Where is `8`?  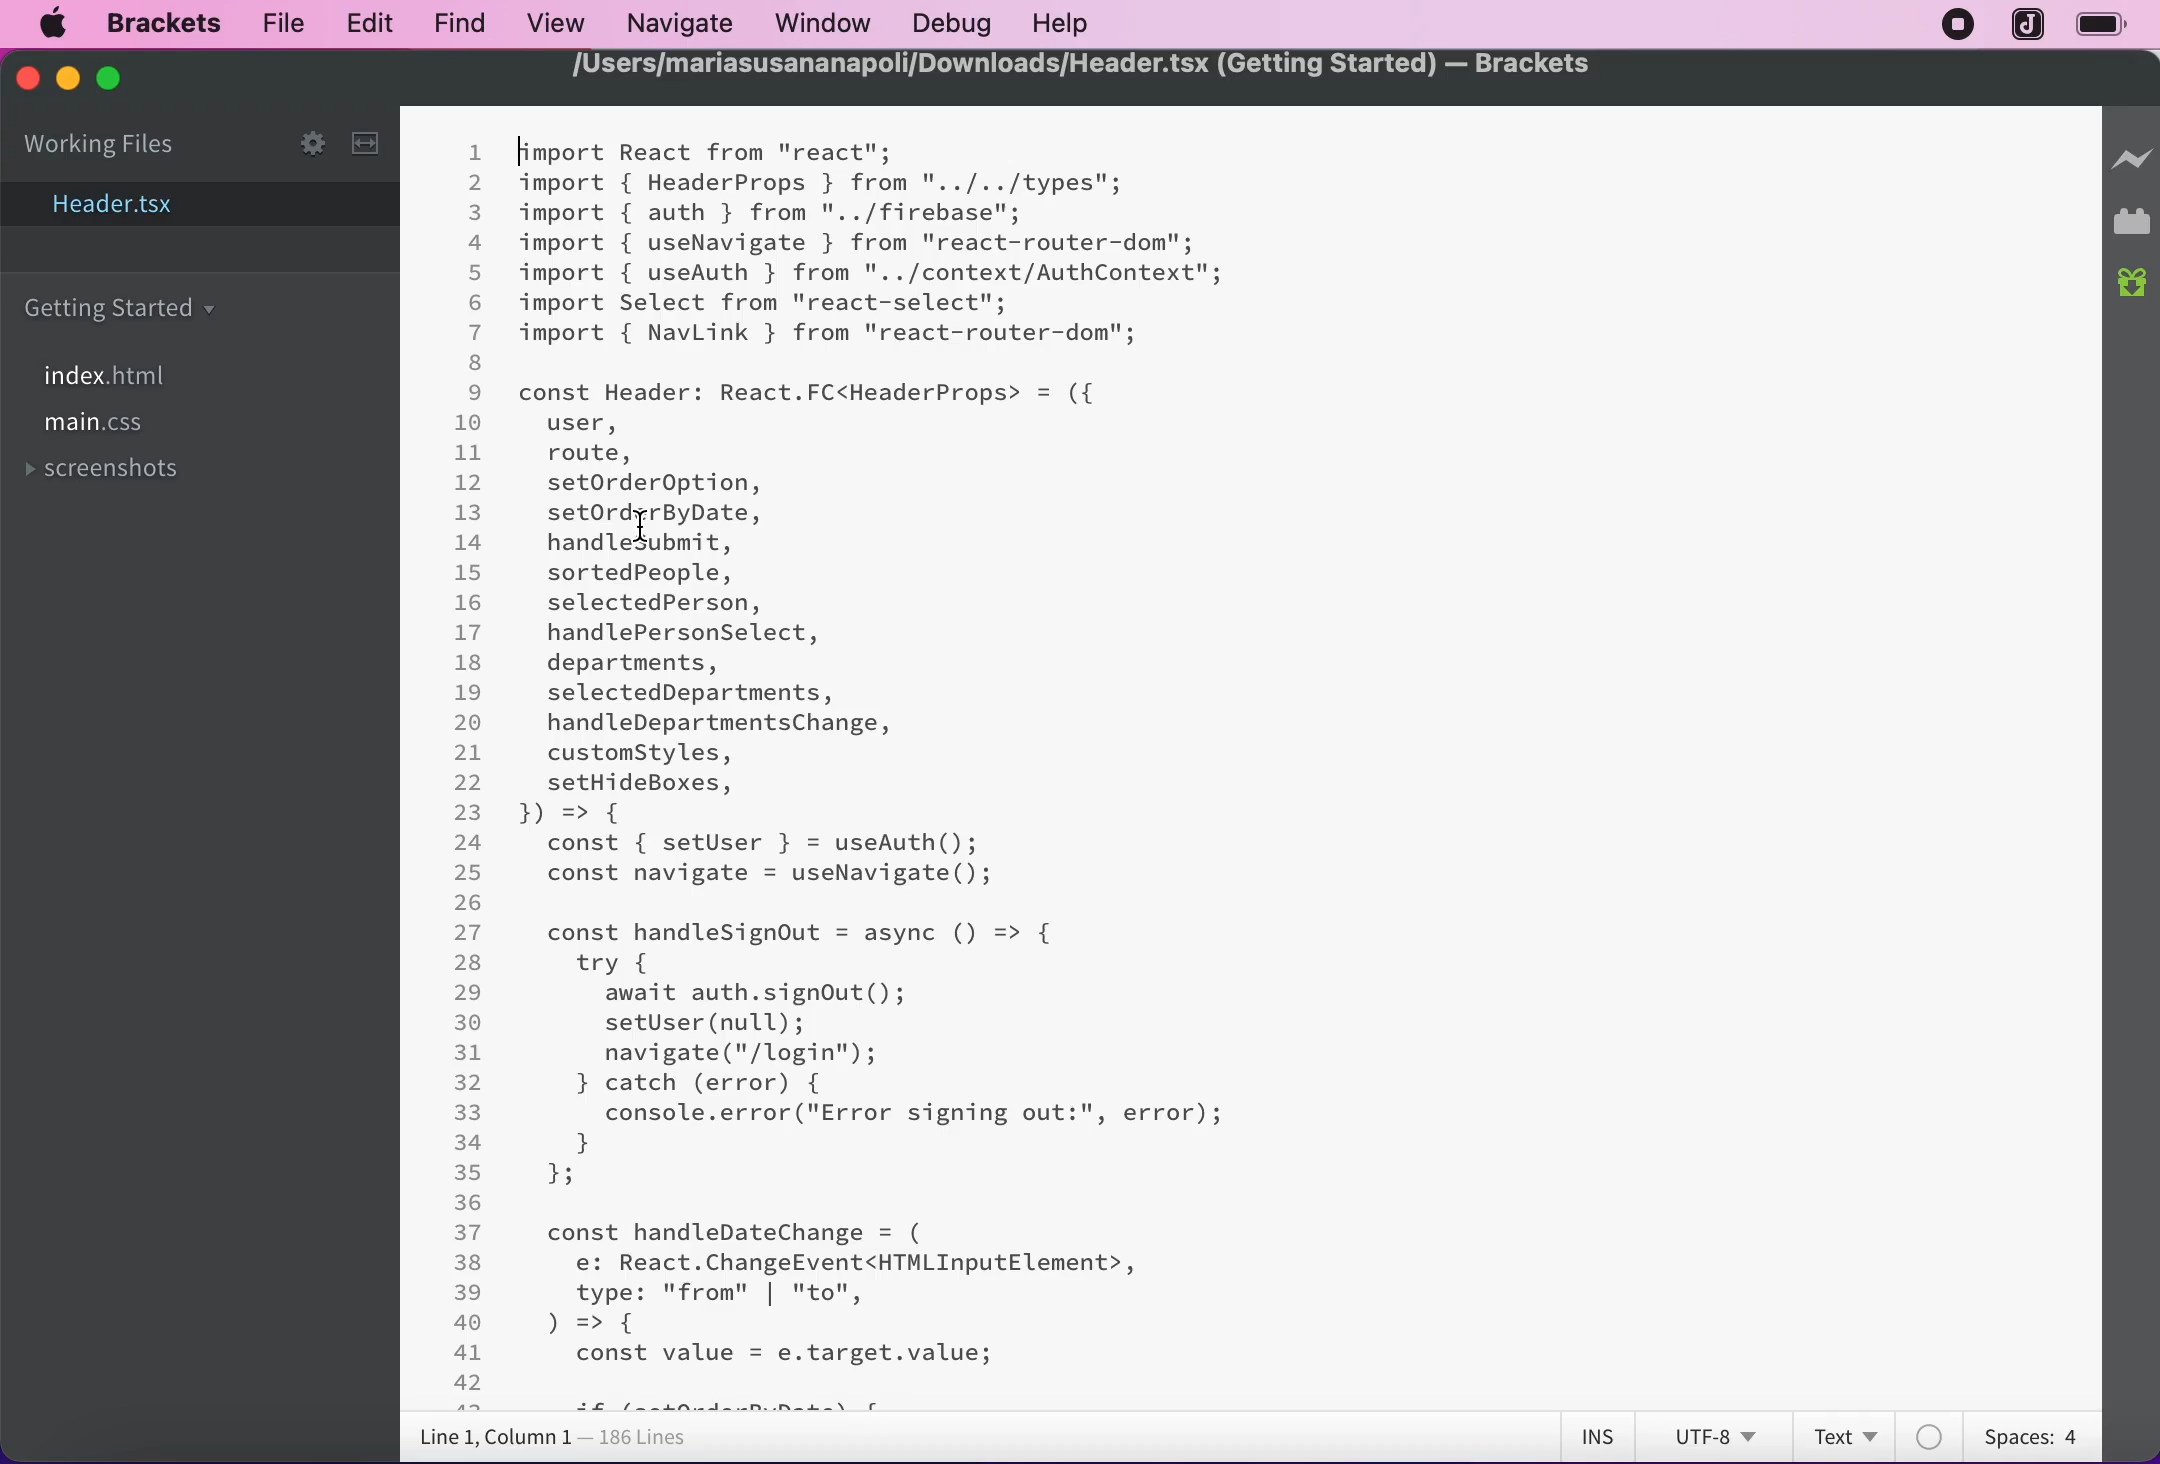 8 is located at coordinates (476, 361).